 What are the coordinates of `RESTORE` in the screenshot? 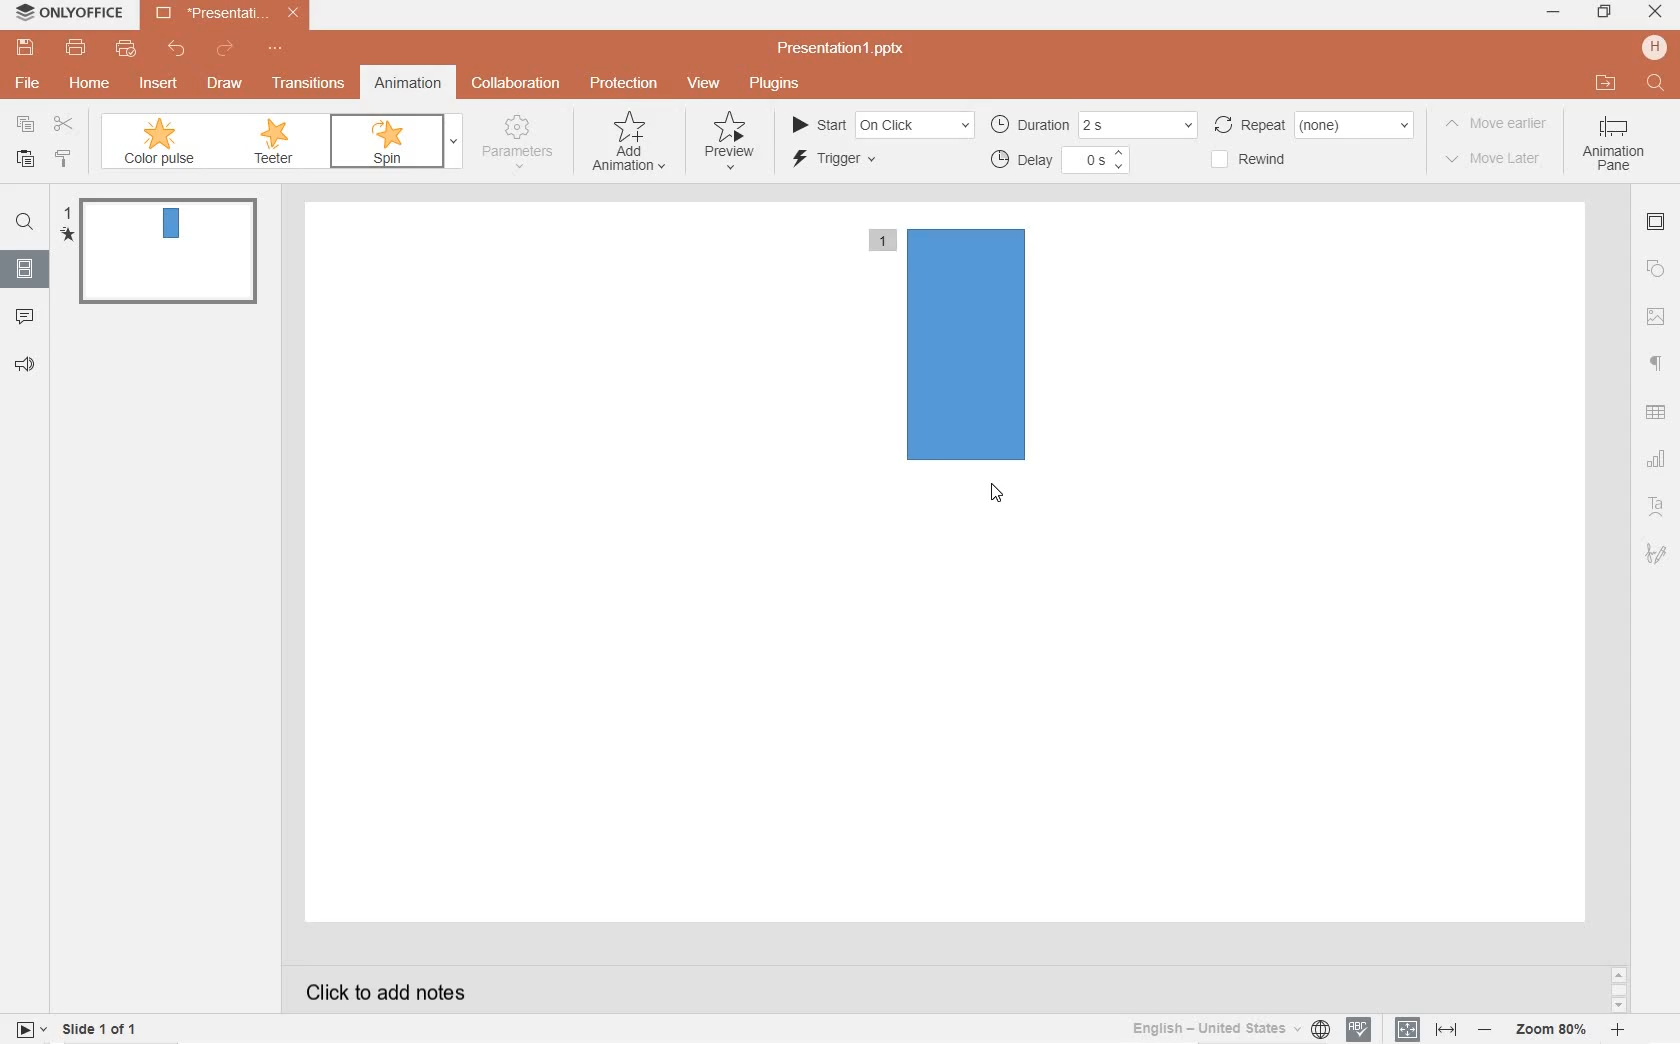 It's located at (1600, 12).